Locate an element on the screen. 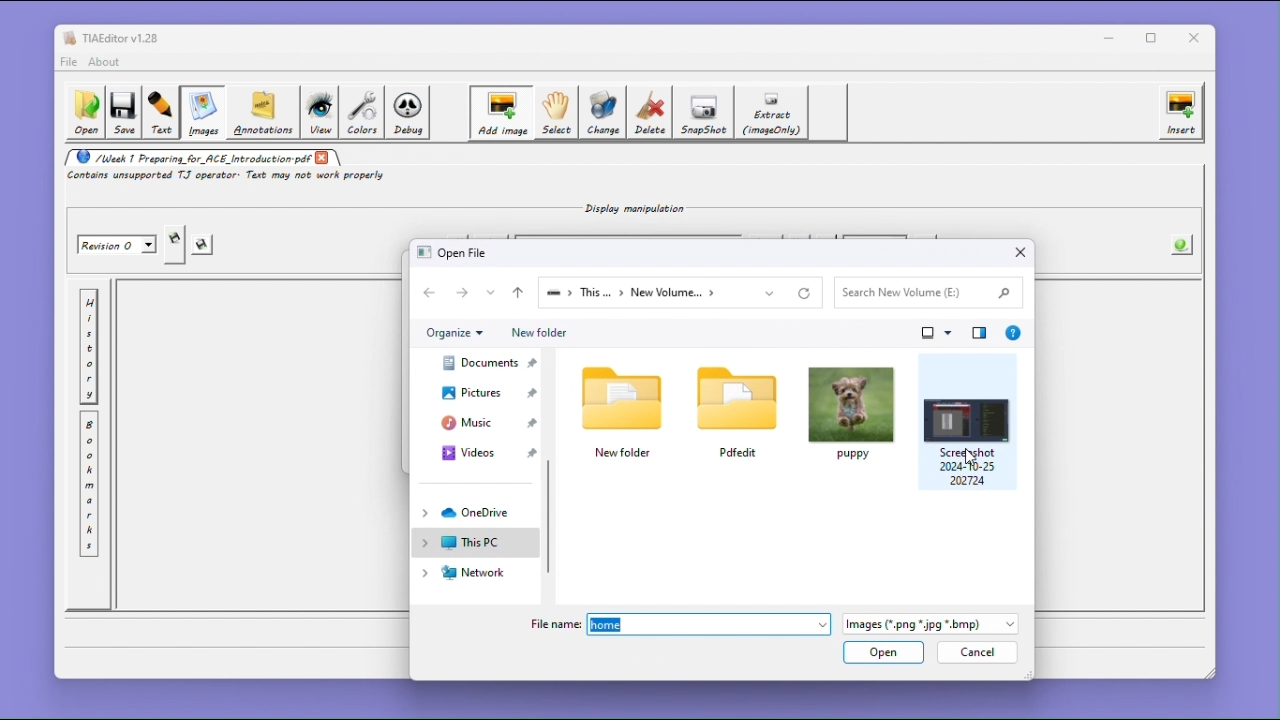 The height and width of the screenshot is (720, 1280). Annotations  is located at coordinates (261, 112).